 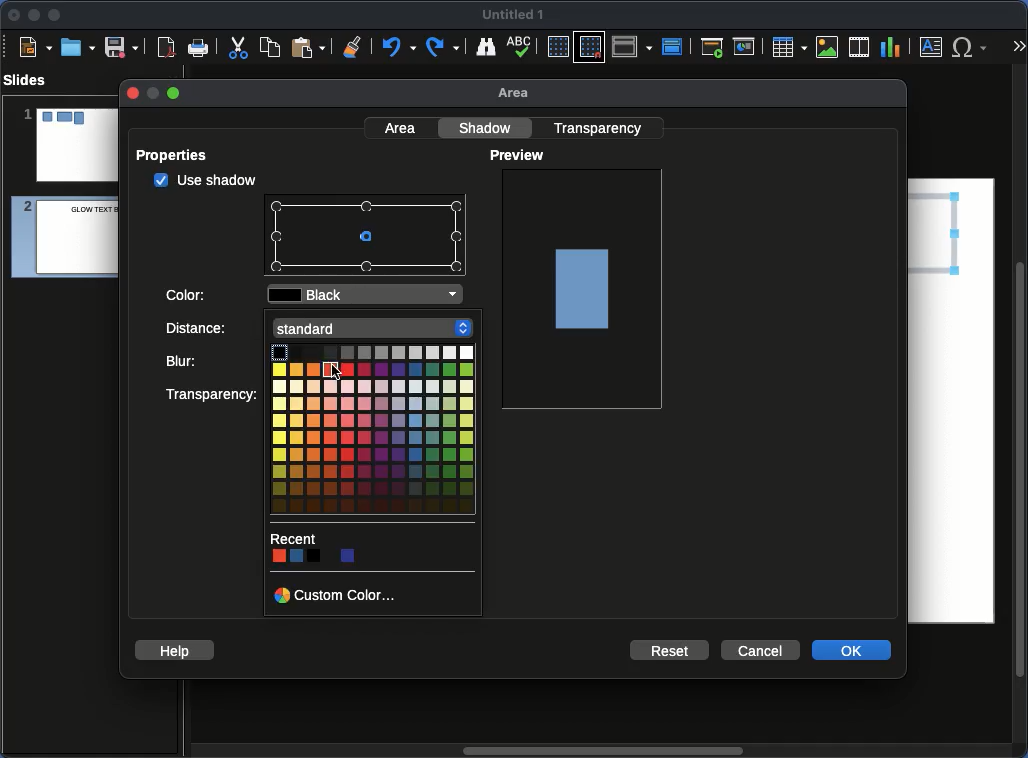 What do you see at coordinates (294, 537) in the screenshot?
I see `Recent` at bounding box center [294, 537].